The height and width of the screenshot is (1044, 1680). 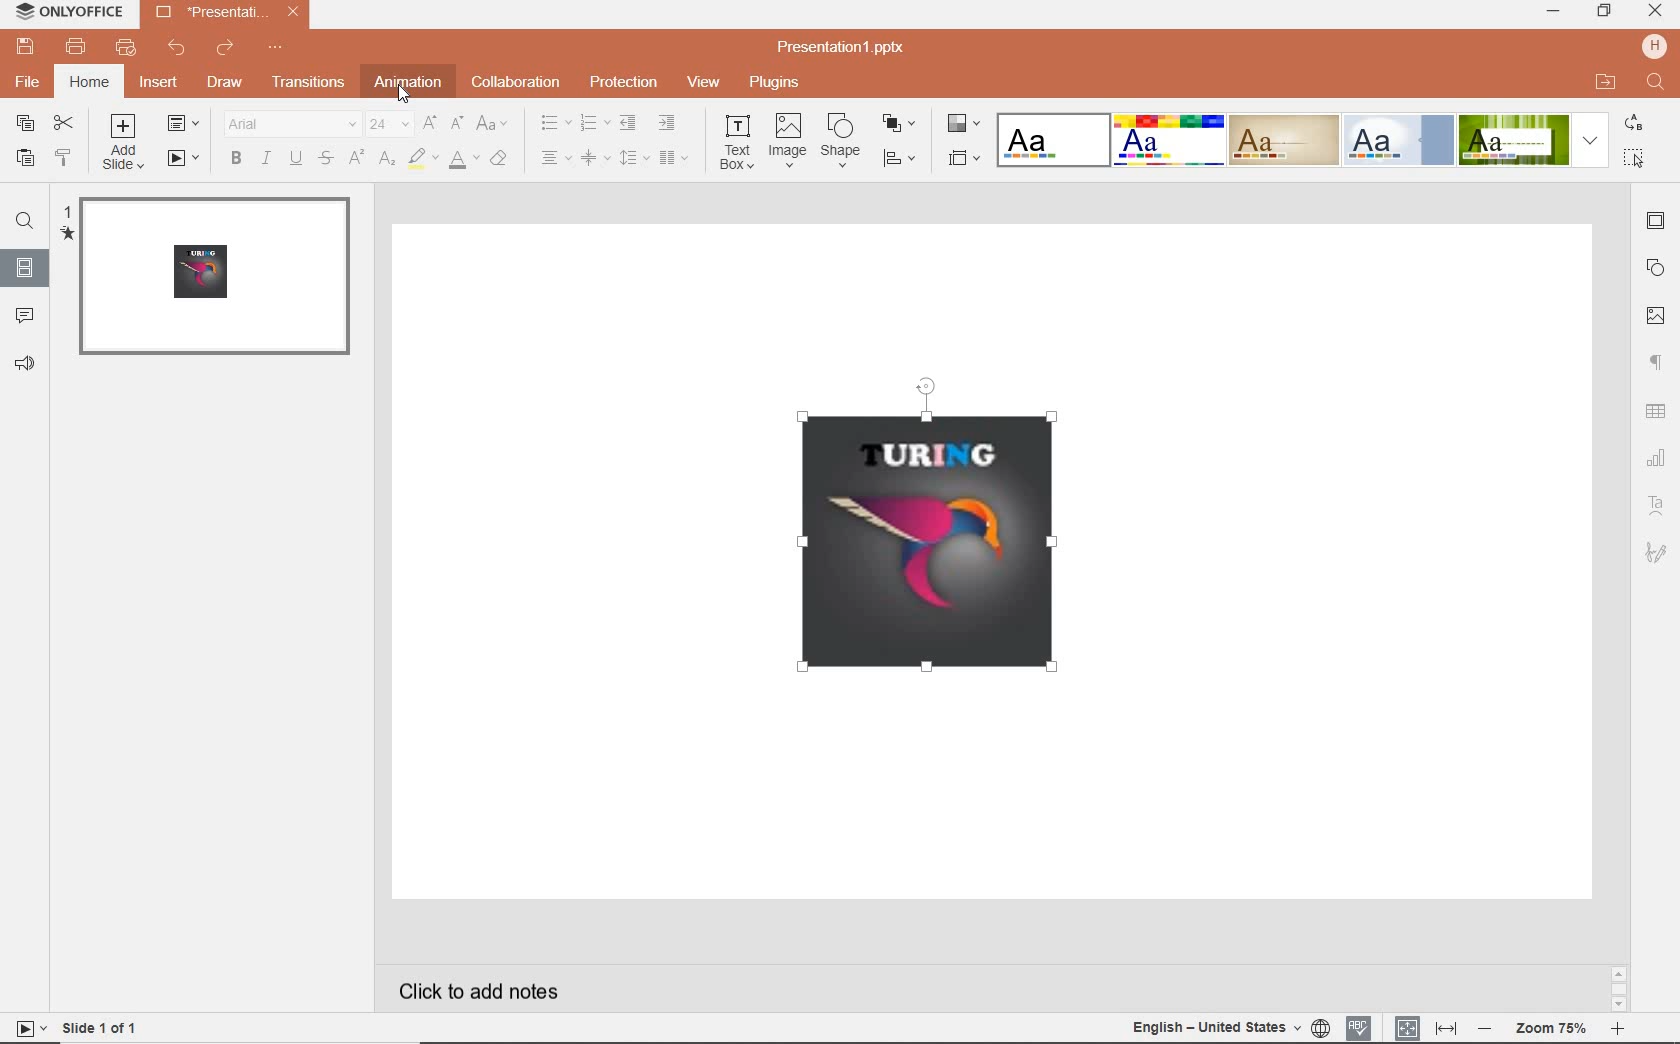 I want to click on grean leaf, so click(x=1514, y=139).